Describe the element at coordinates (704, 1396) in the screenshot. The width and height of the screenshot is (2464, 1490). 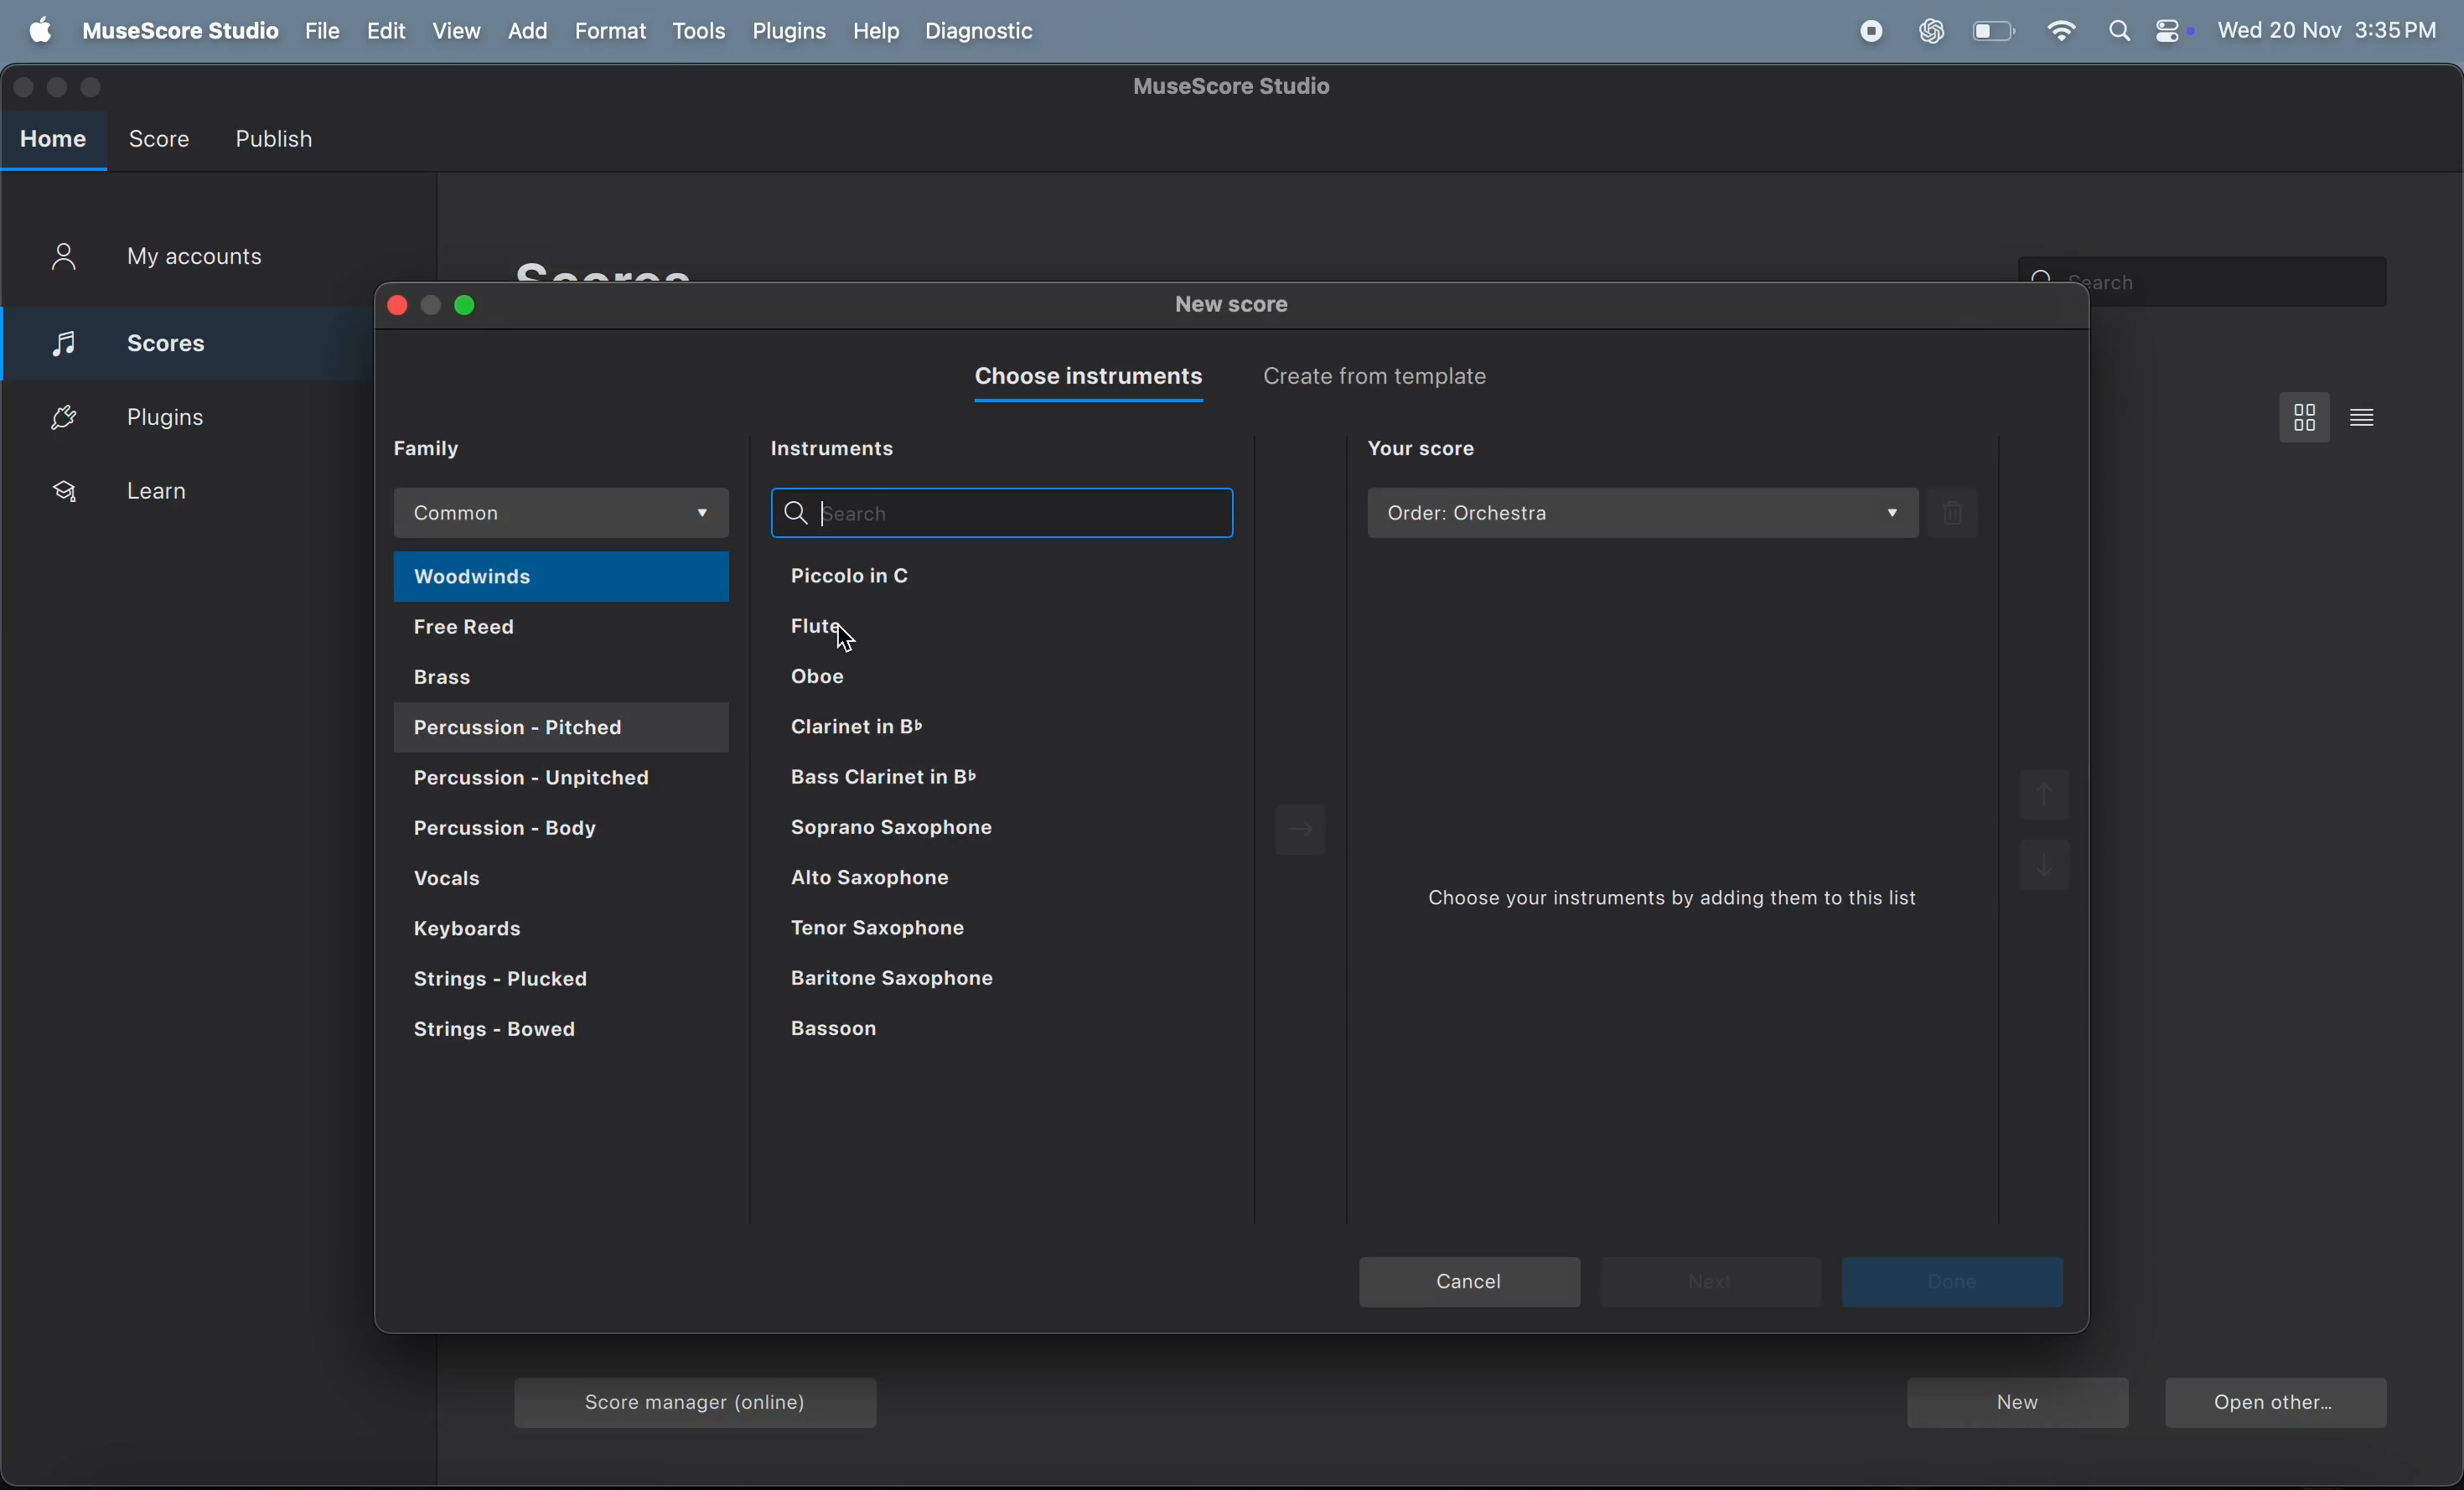
I see `score mangager online` at that location.